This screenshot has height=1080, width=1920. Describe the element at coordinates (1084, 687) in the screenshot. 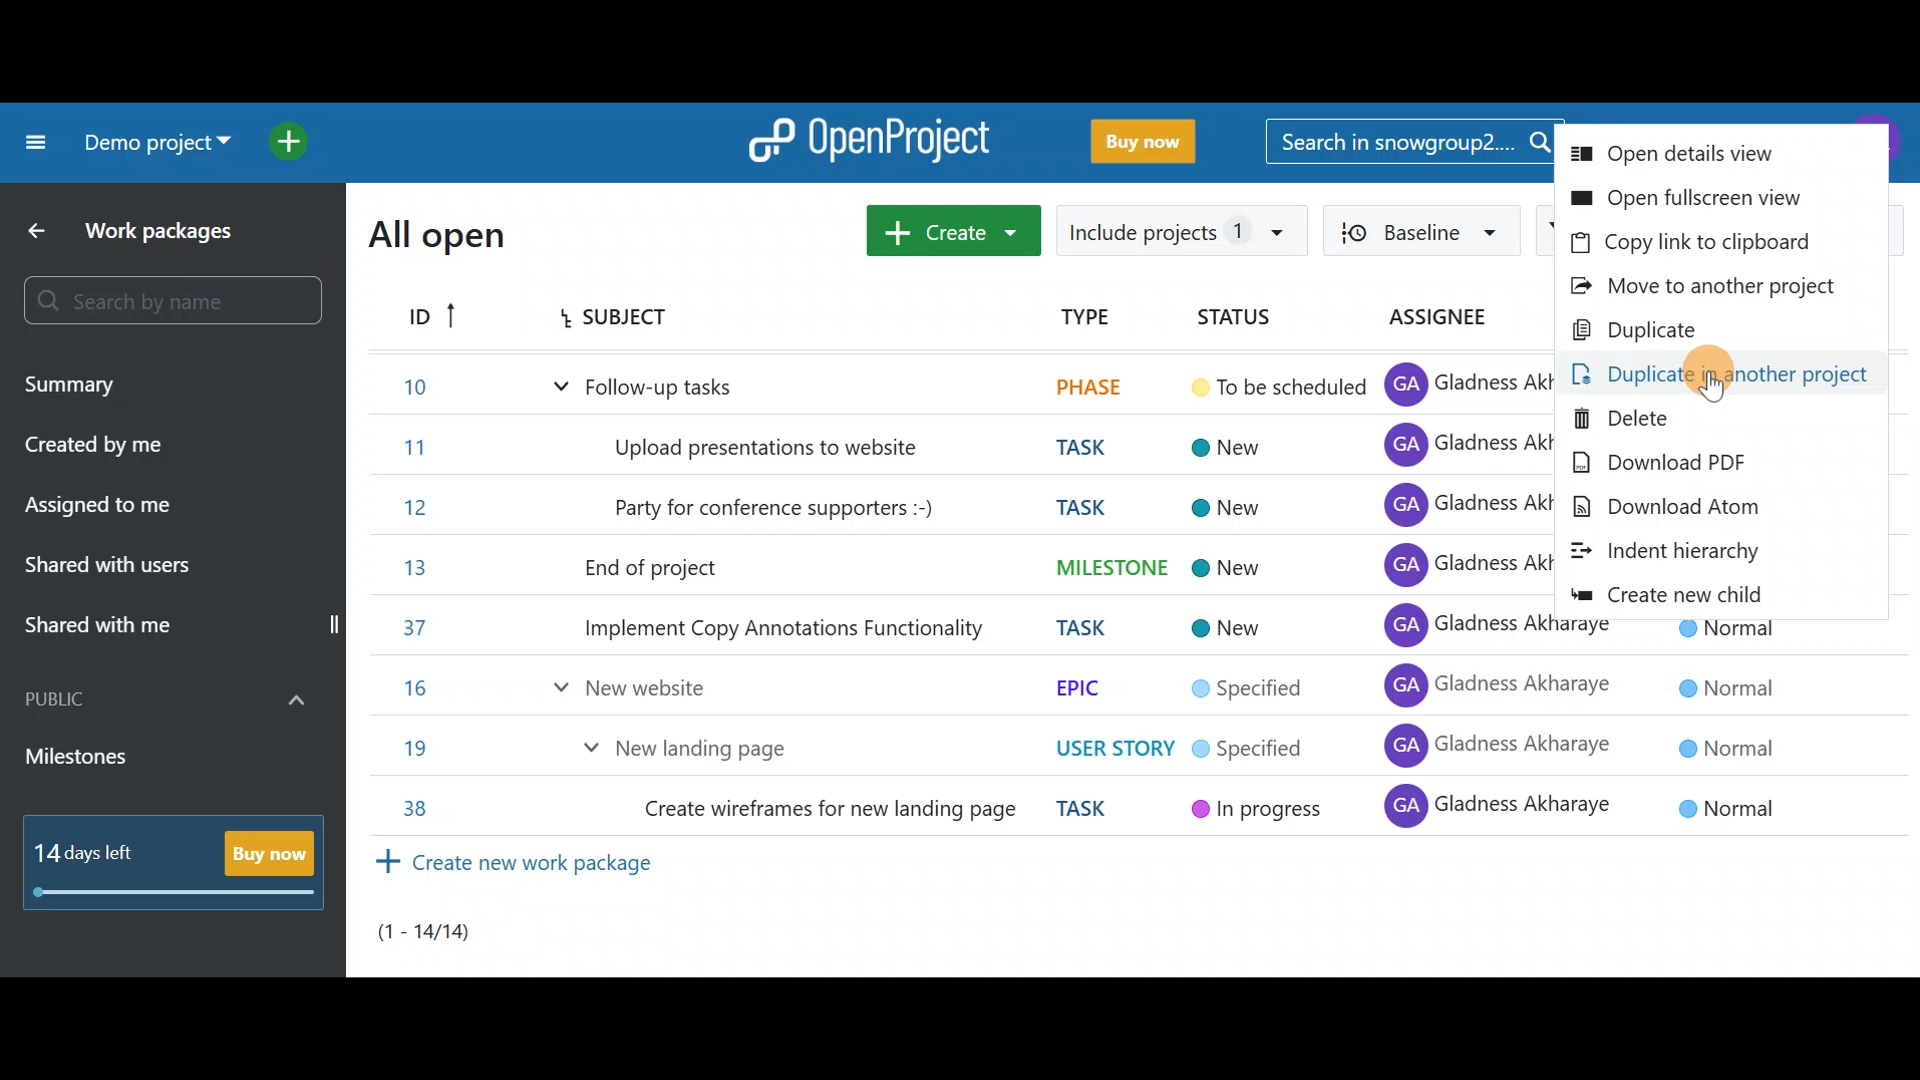

I see `EPIC` at that location.